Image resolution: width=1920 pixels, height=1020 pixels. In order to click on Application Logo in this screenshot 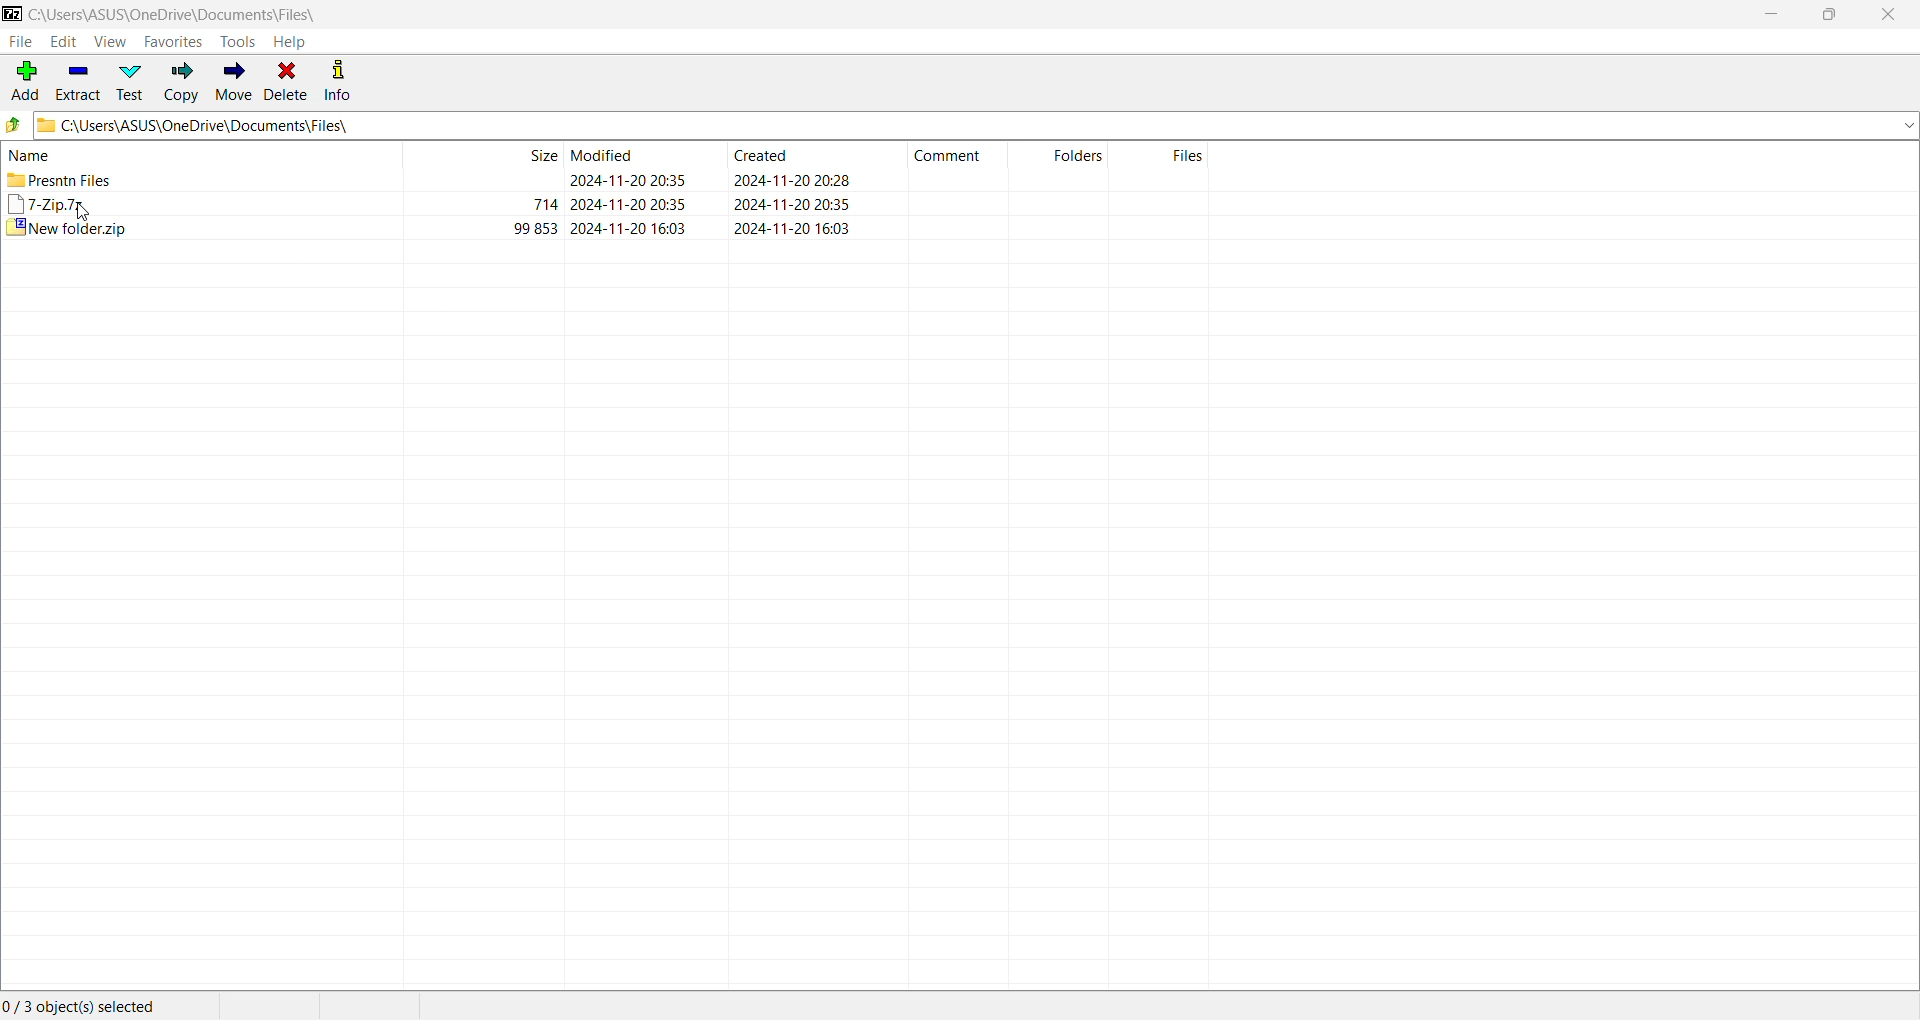, I will do `click(13, 15)`.